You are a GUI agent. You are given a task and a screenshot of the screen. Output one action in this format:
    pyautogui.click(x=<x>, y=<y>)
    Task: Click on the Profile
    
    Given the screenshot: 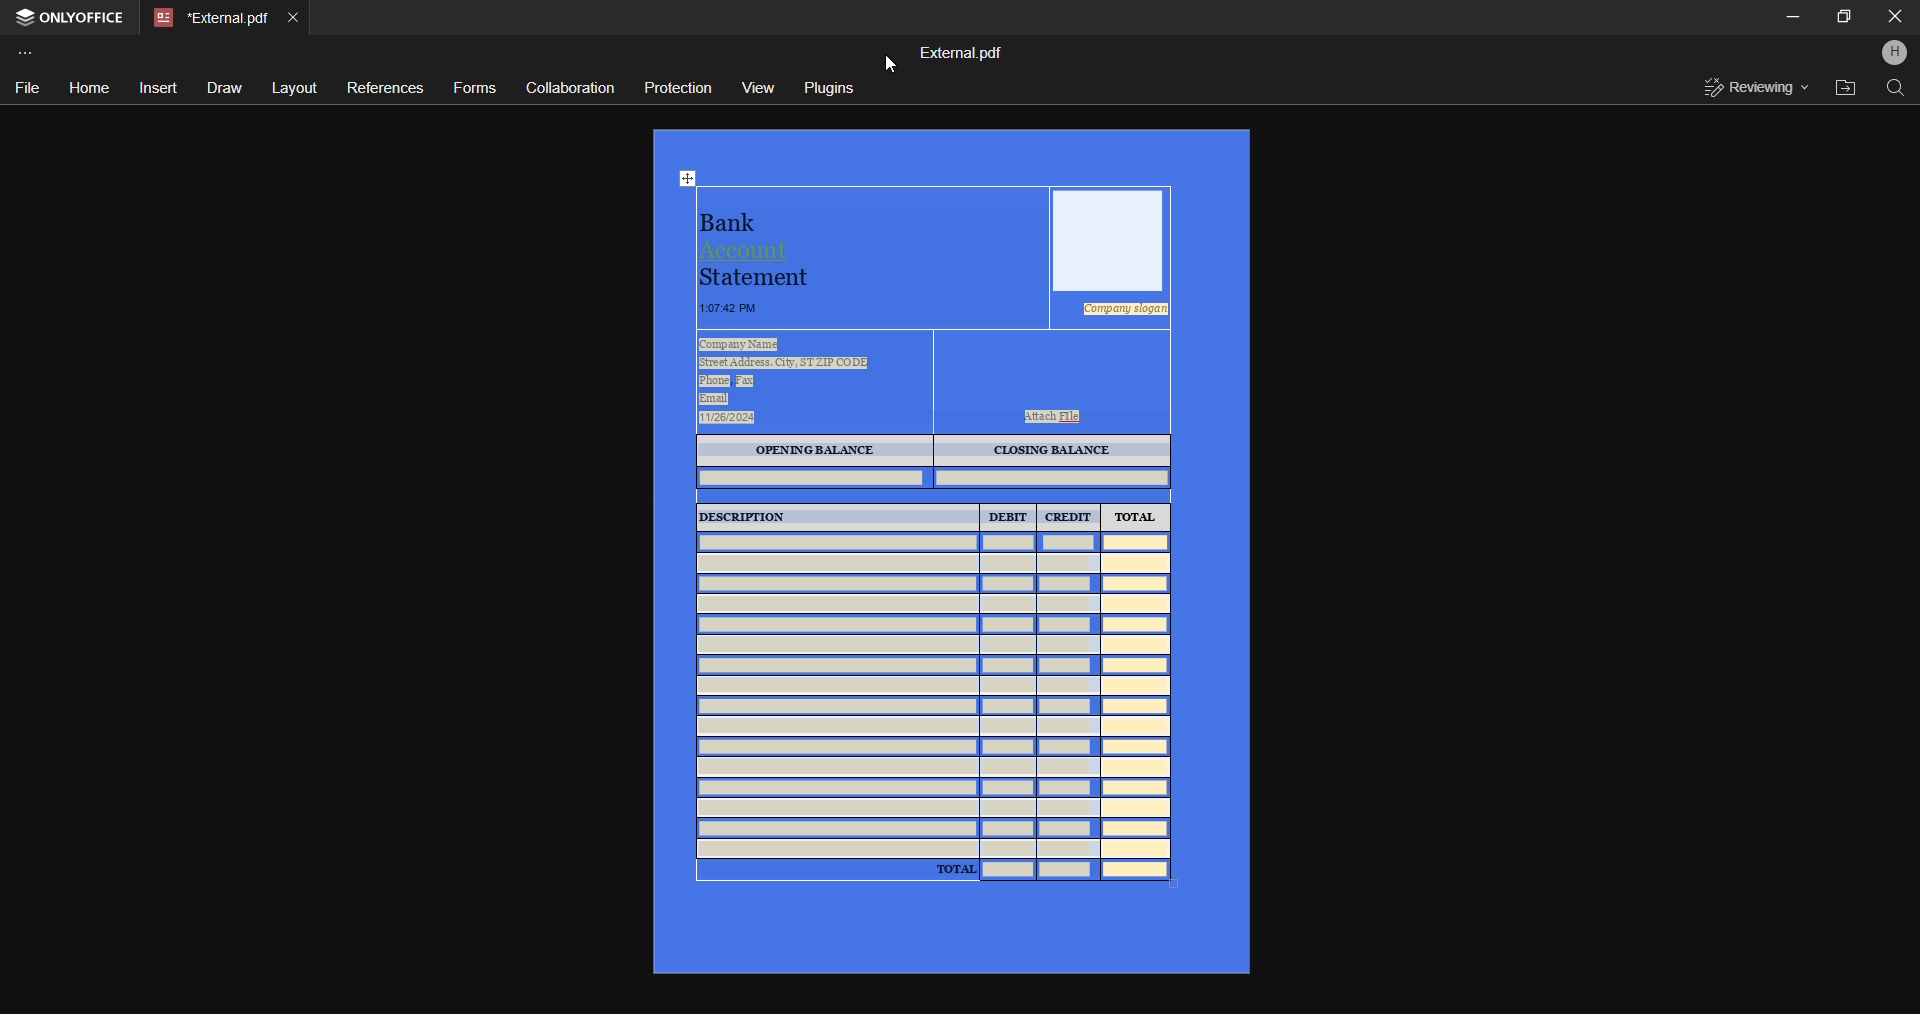 What is the action you would take?
    pyautogui.click(x=1896, y=51)
    